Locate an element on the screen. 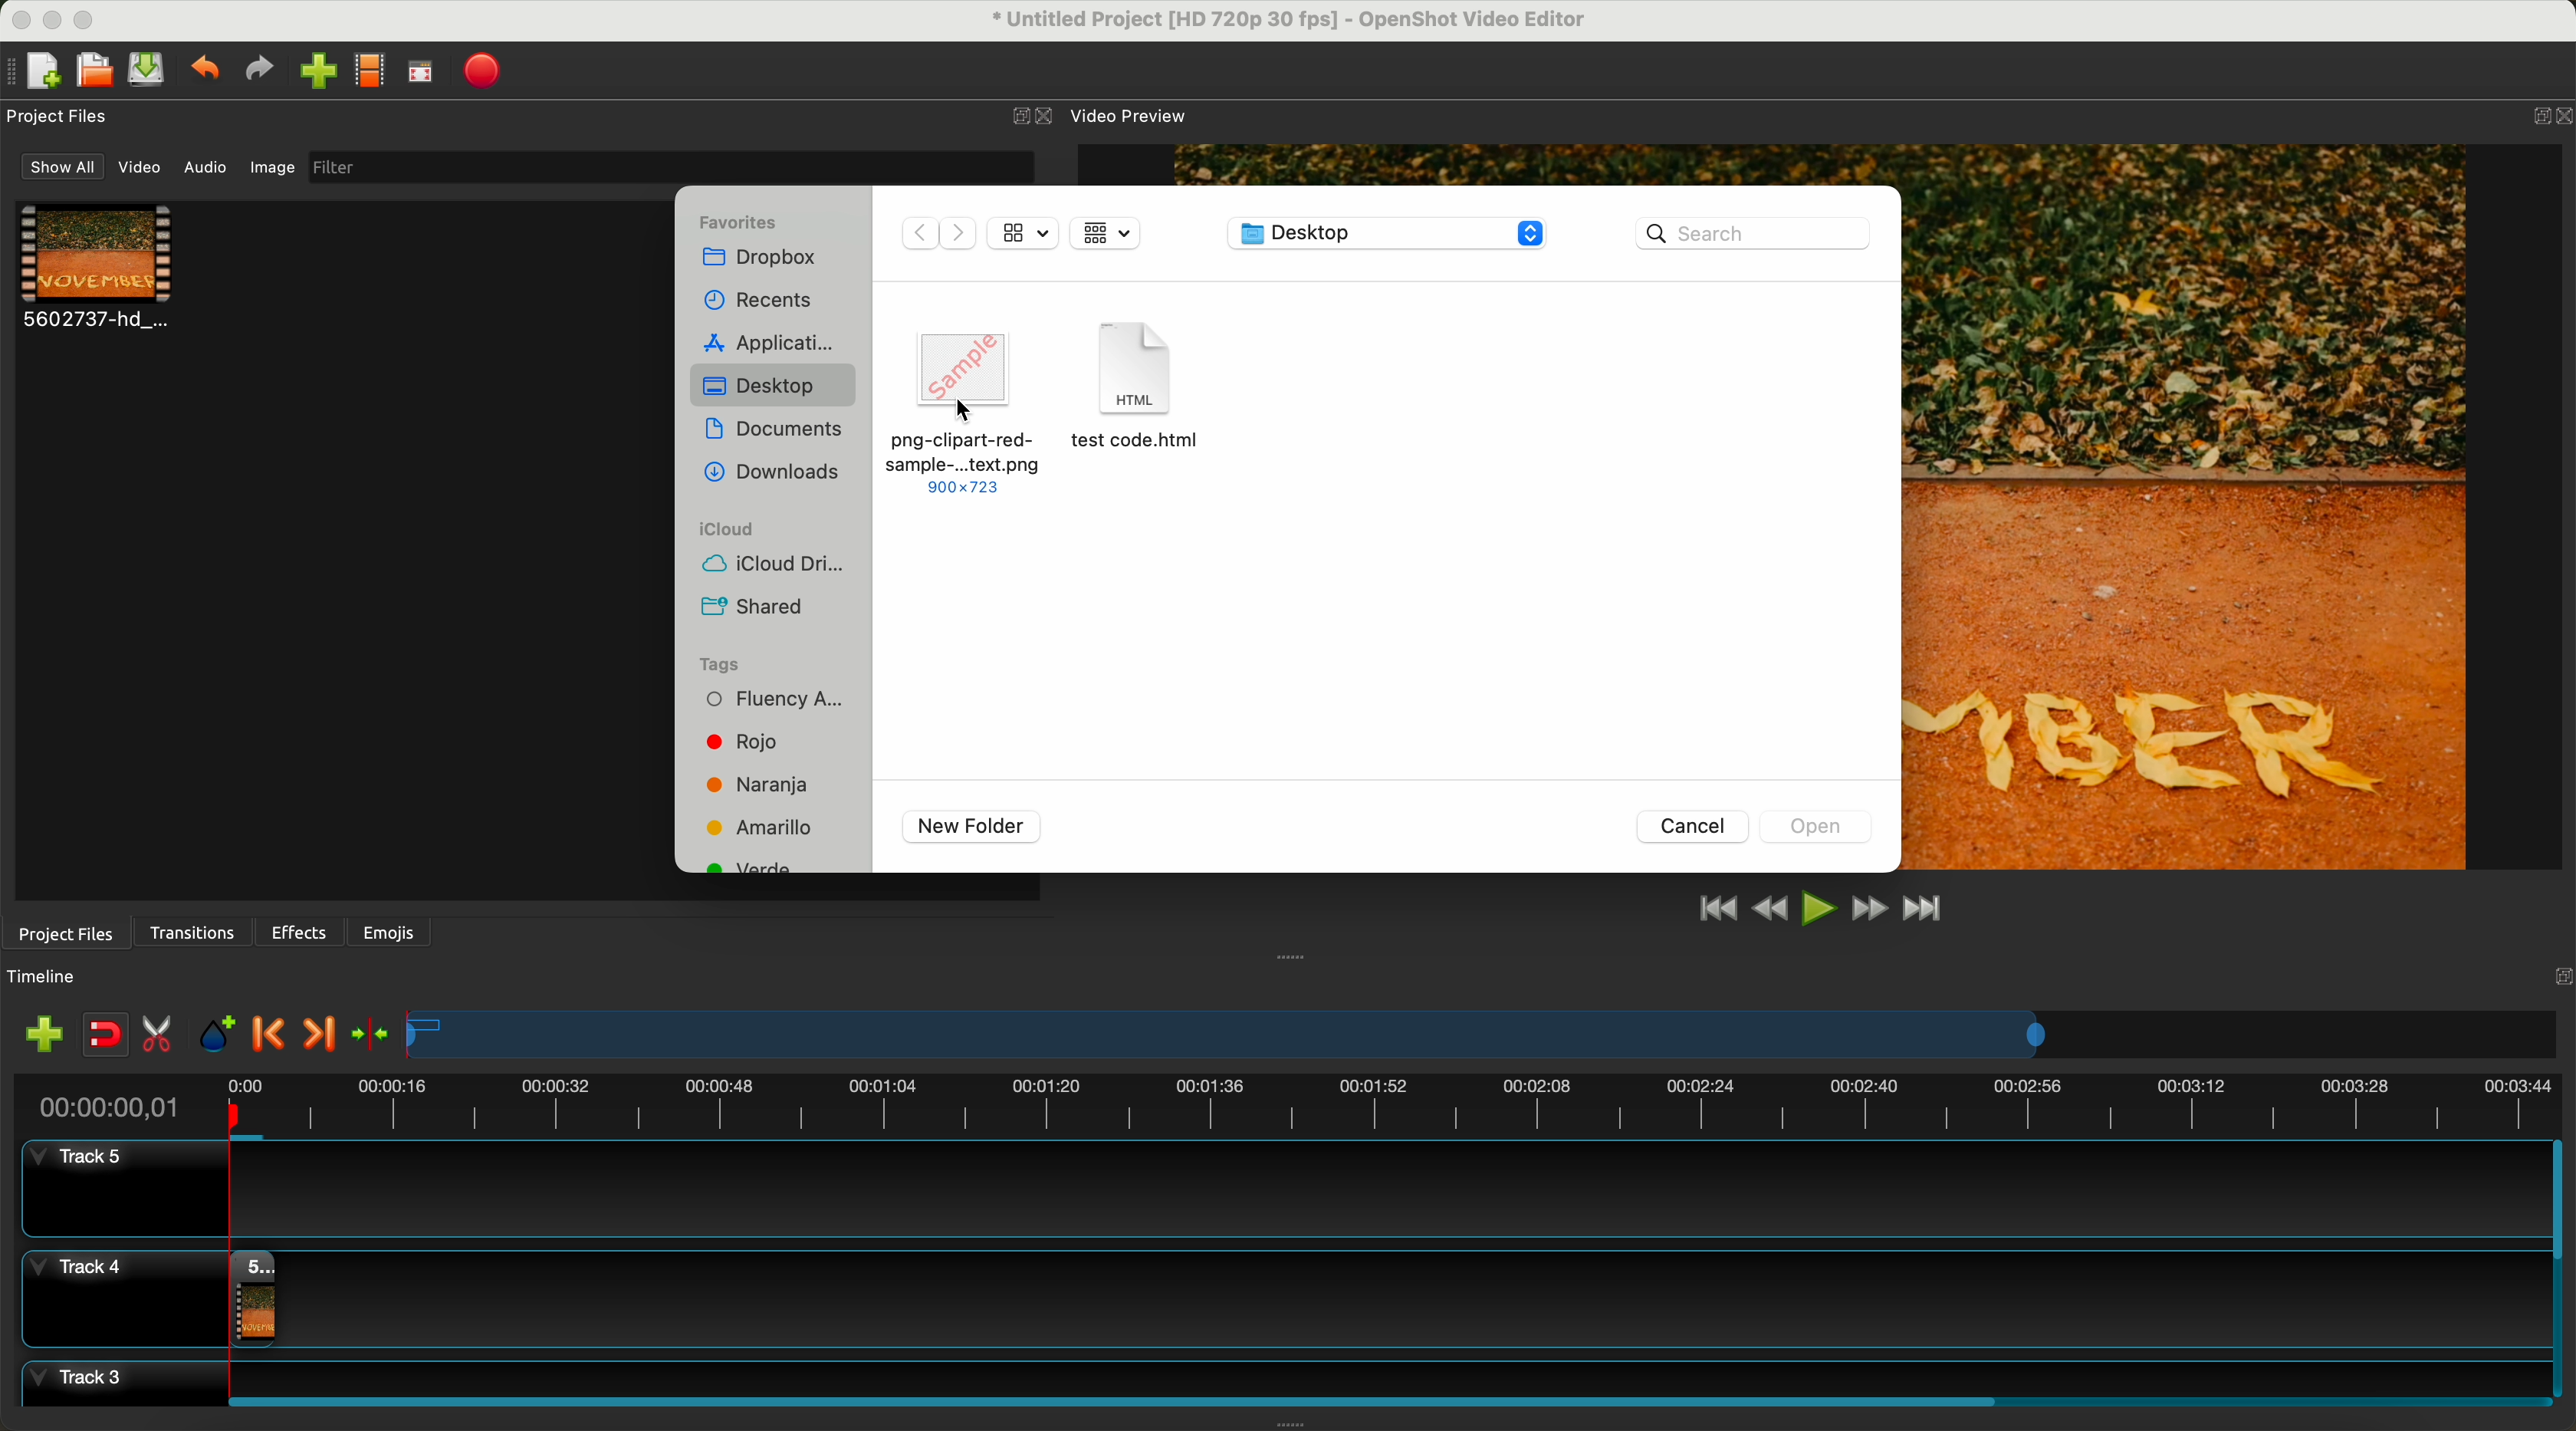  play is located at coordinates (1819, 907).